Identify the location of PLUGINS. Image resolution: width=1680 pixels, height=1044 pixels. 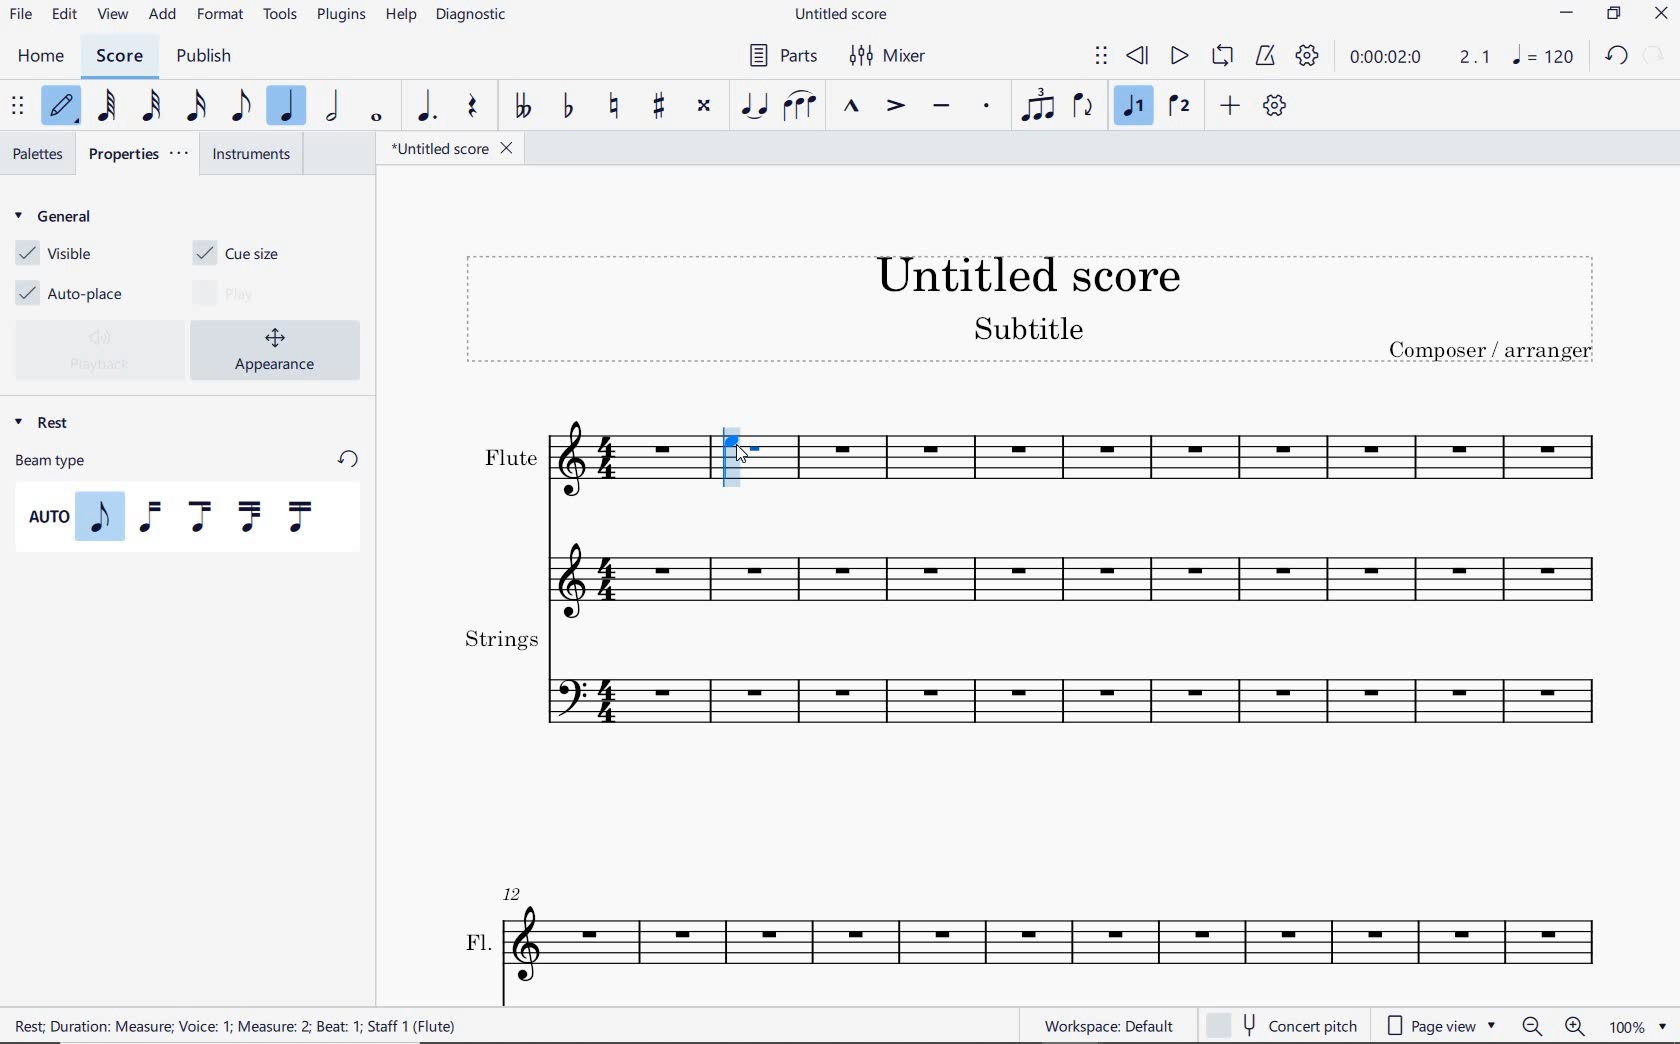
(343, 16).